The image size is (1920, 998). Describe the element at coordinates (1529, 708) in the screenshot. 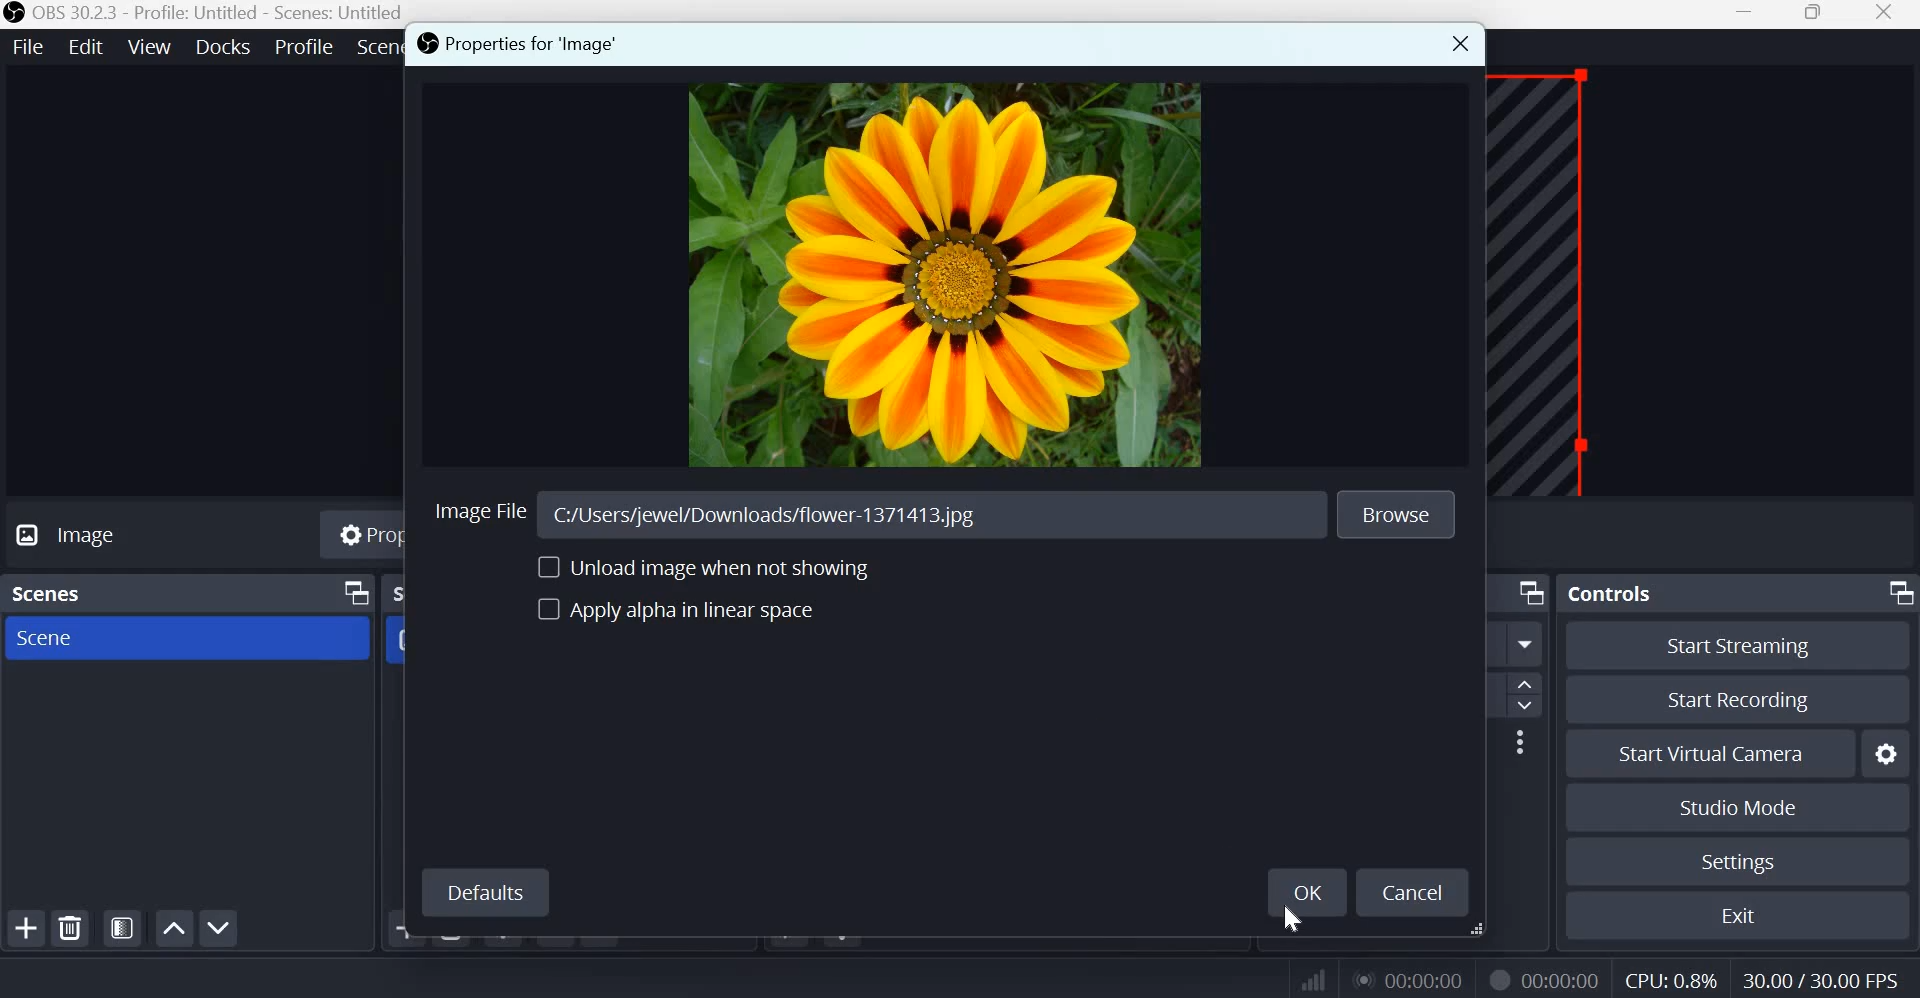

I see `Decrease` at that location.